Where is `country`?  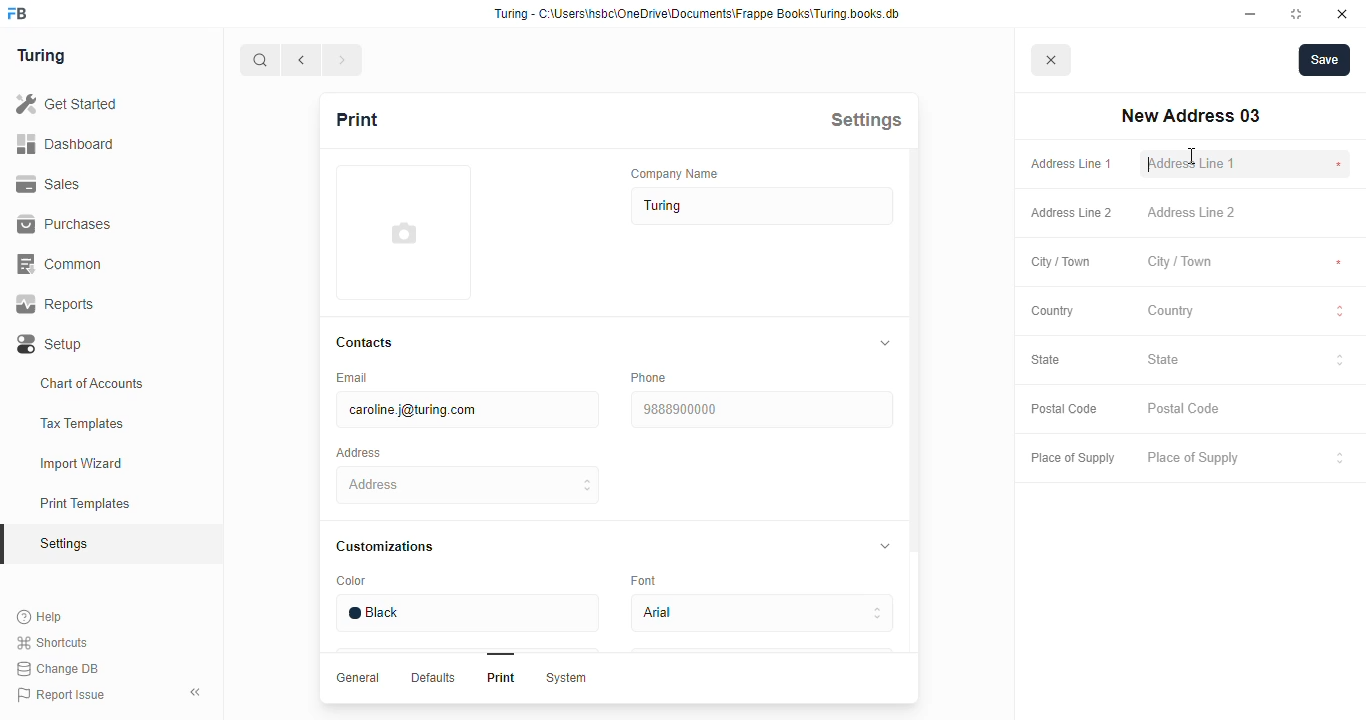
country is located at coordinates (1053, 311).